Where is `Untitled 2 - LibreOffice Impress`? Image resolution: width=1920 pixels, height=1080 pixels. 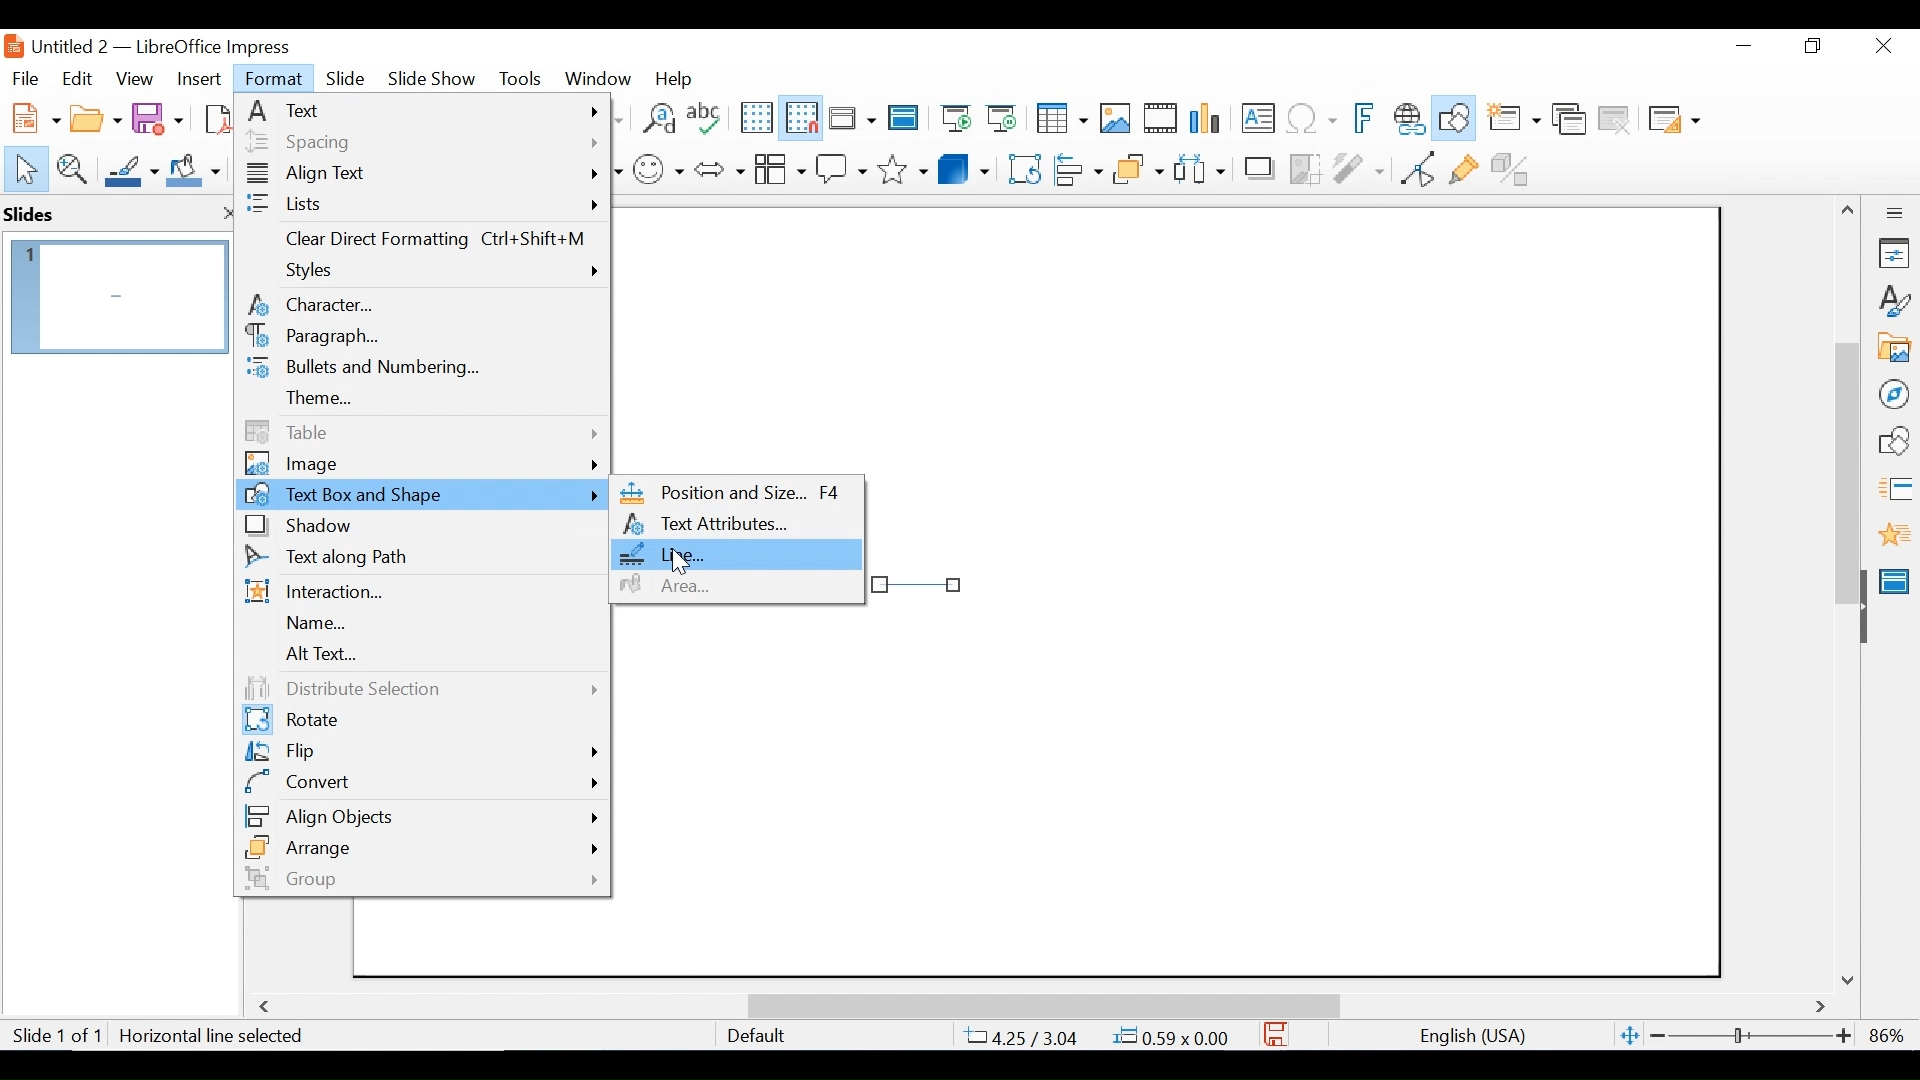
Untitled 2 - LibreOffice Impress is located at coordinates (181, 46).